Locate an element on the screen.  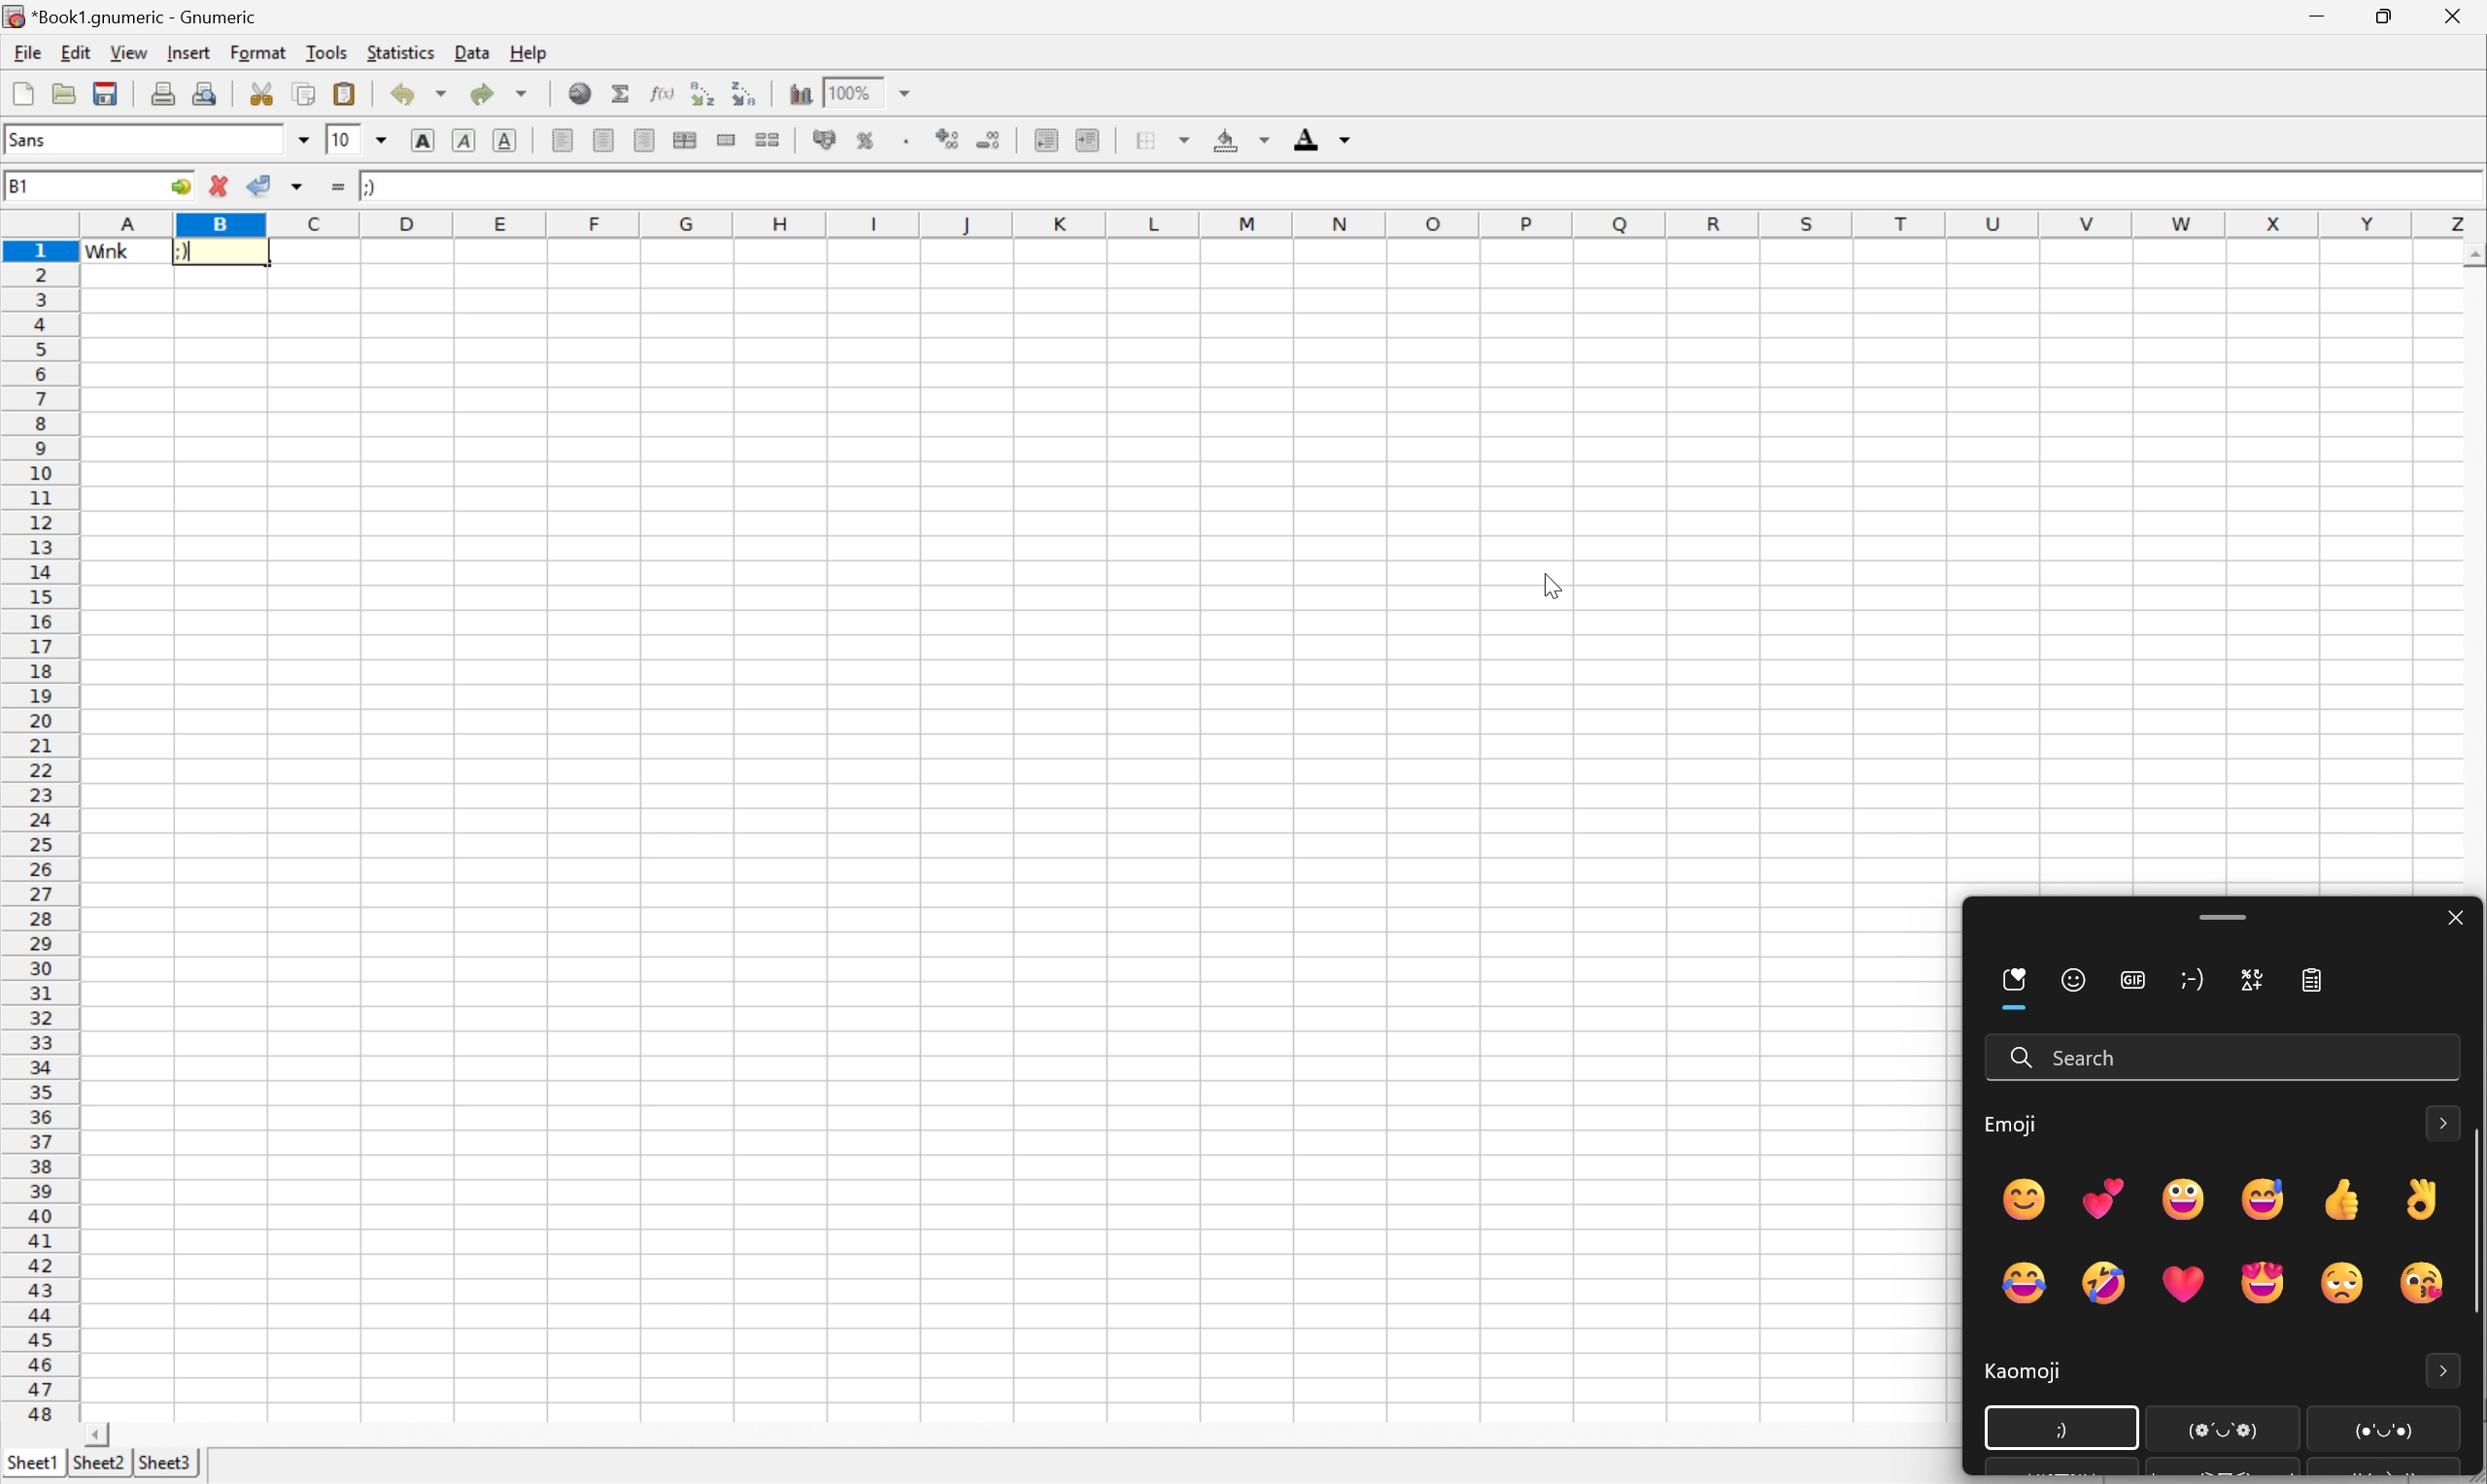
close is located at coordinates (2453, 921).